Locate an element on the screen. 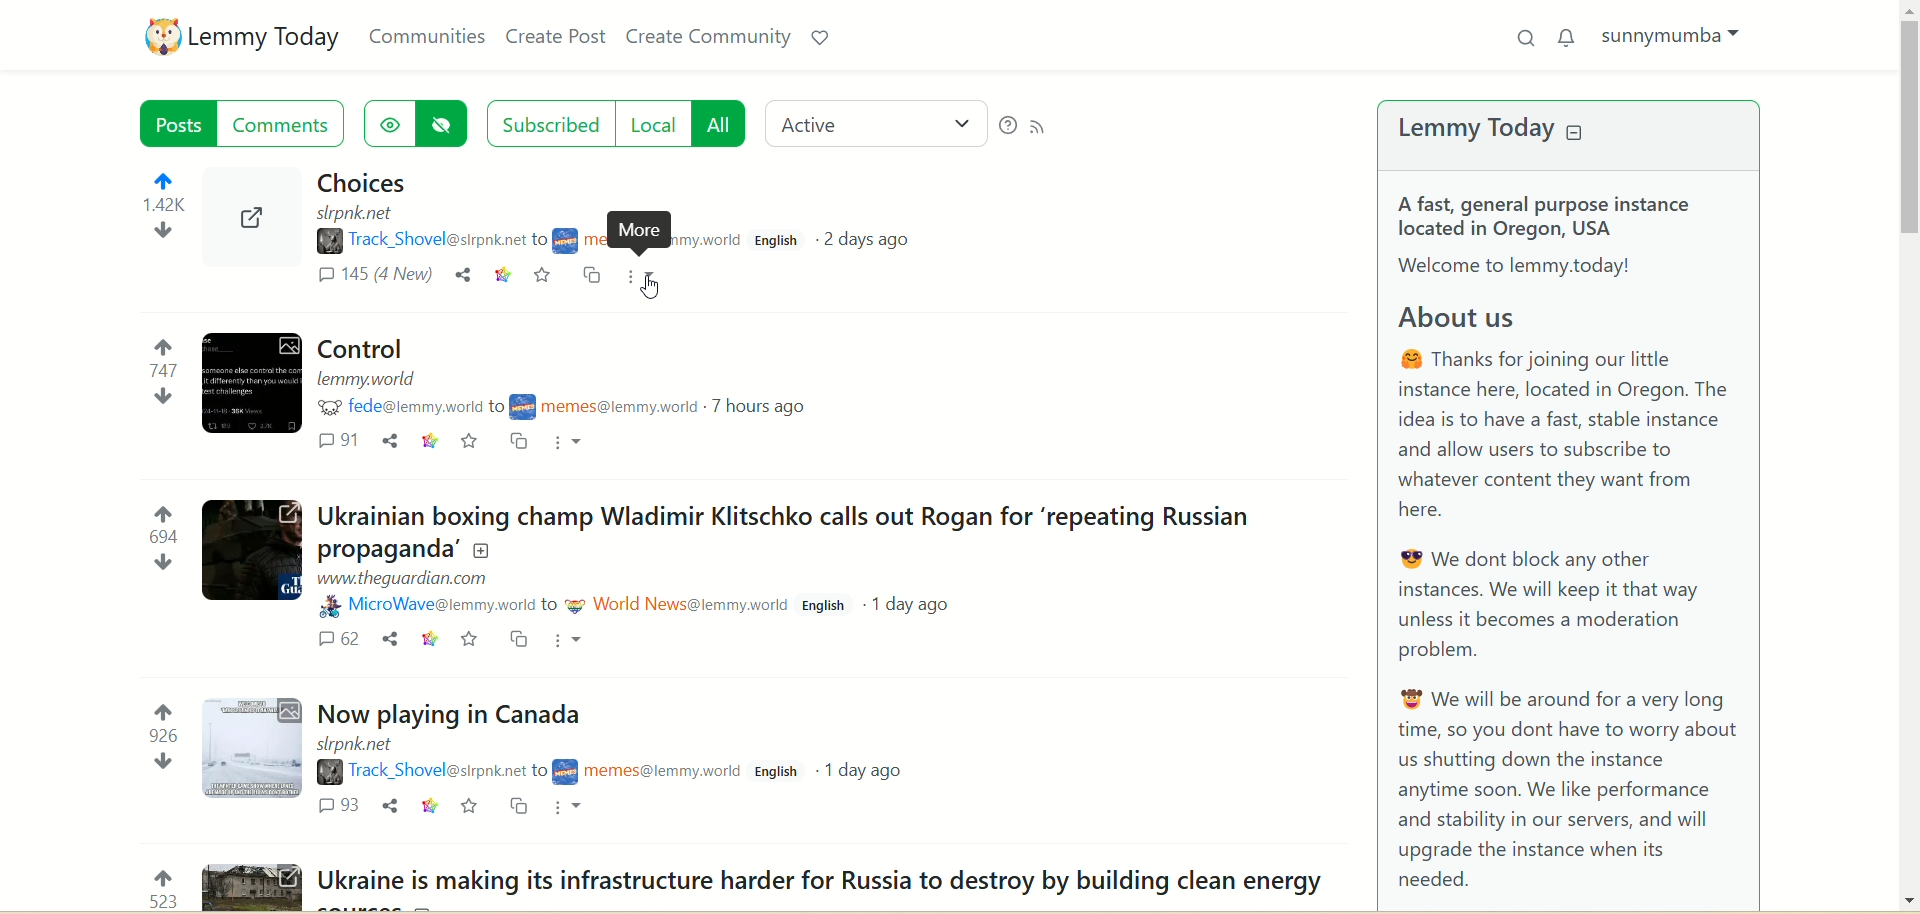 The height and width of the screenshot is (914, 1920). comments is located at coordinates (290, 125).